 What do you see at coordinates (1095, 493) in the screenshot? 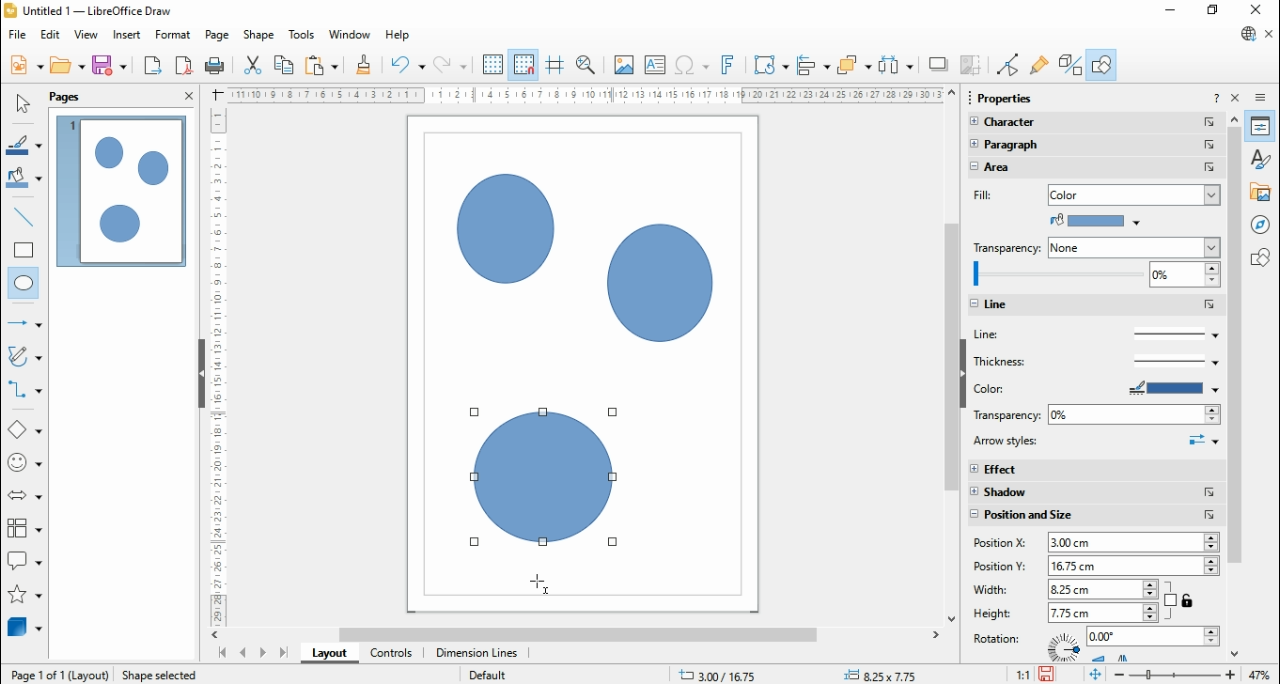
I see `shadow` at bounding box center [1095, 493].